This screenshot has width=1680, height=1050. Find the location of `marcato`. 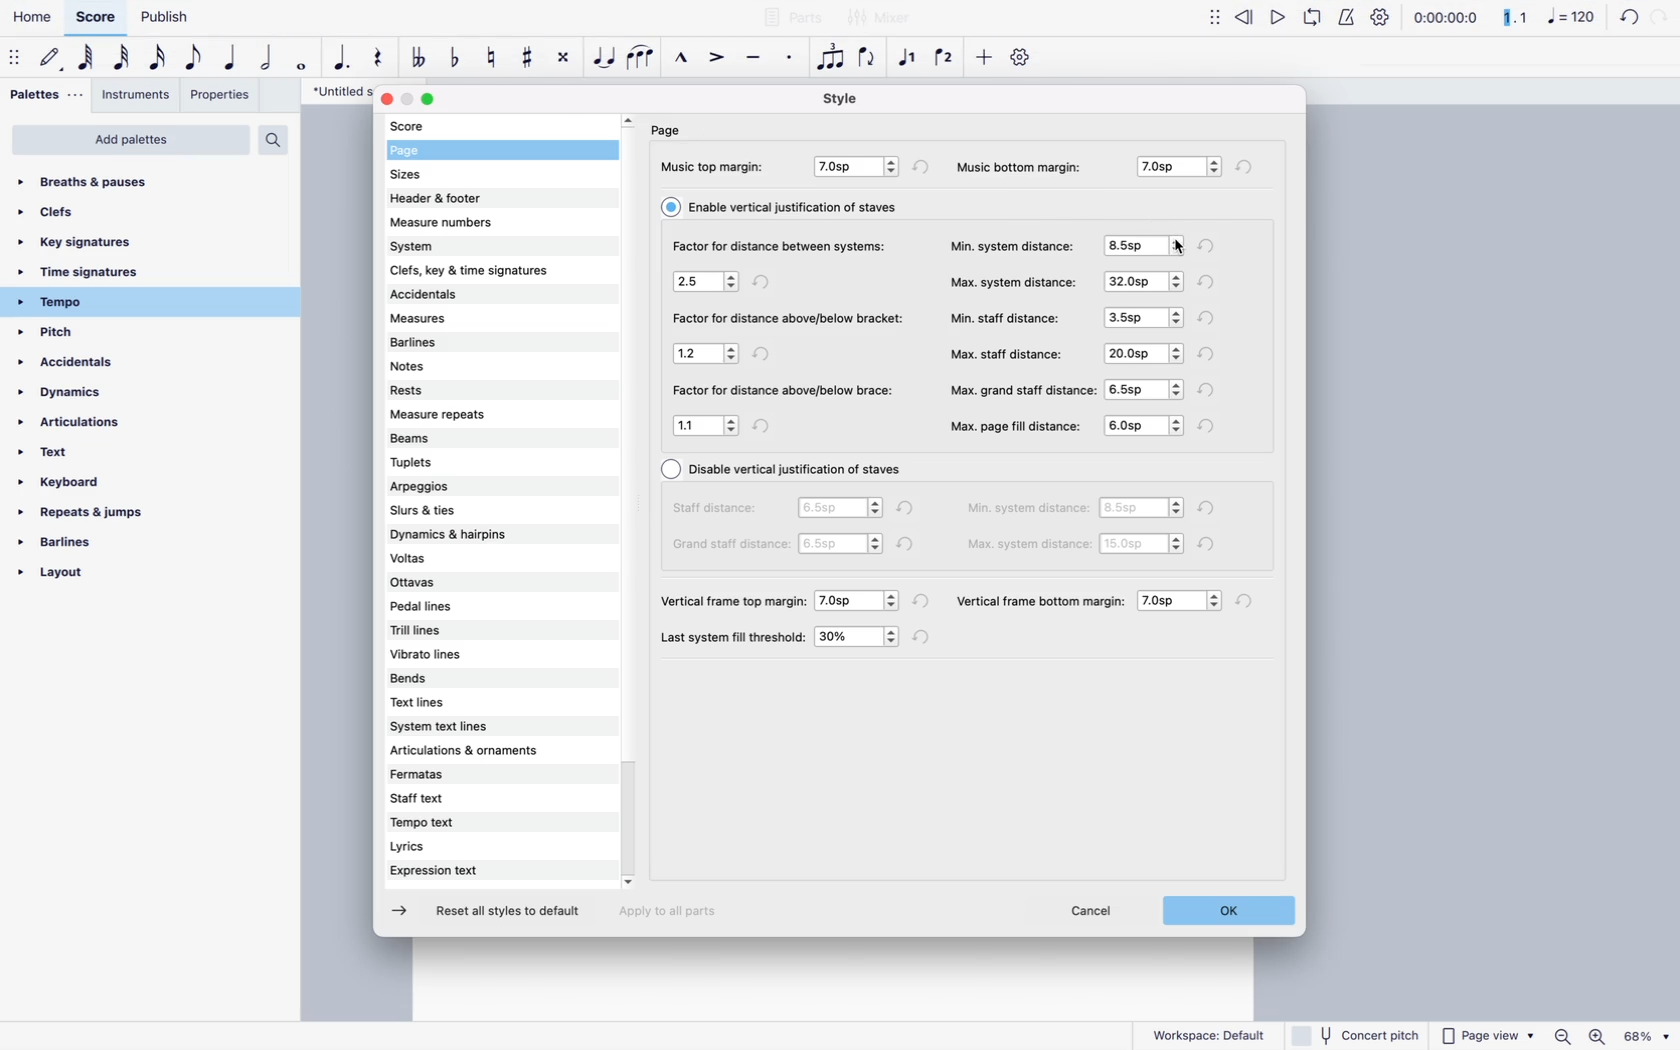

marcato is located at coordinates (685, 58).